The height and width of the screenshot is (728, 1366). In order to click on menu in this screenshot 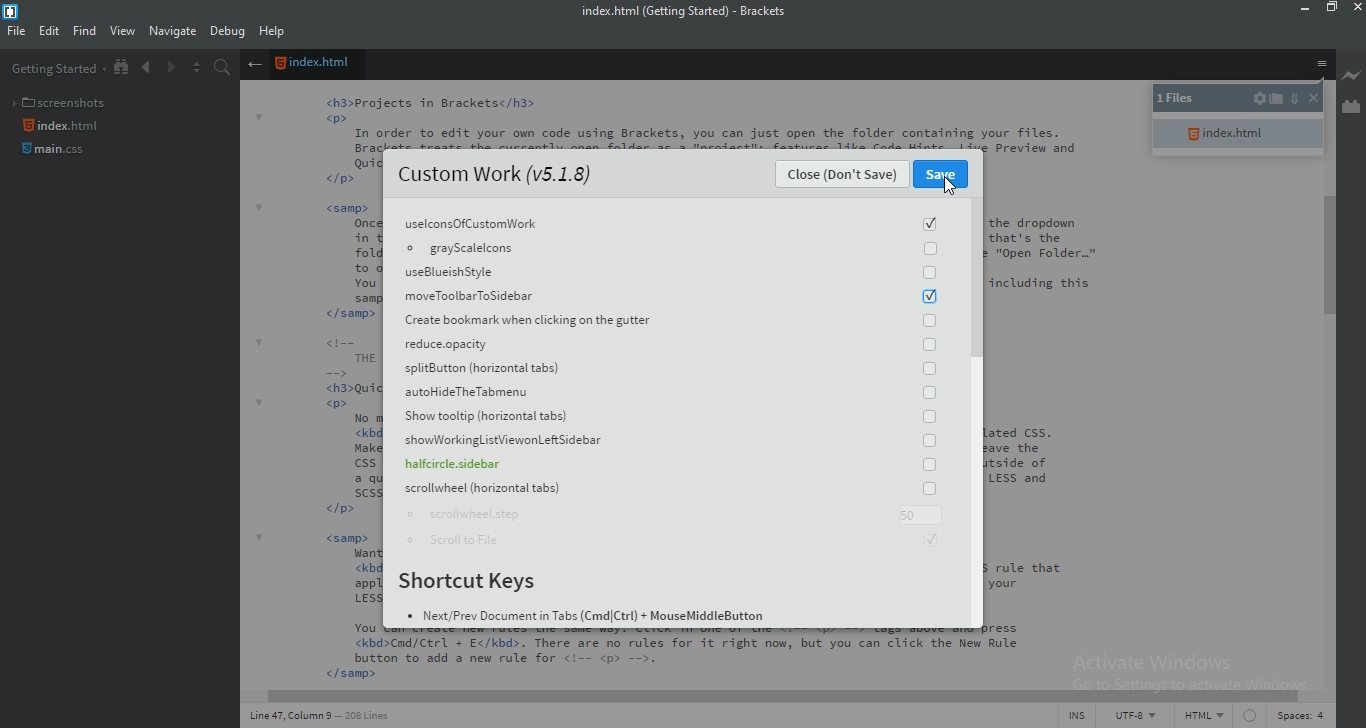, I will do `click(1321, 66)`.